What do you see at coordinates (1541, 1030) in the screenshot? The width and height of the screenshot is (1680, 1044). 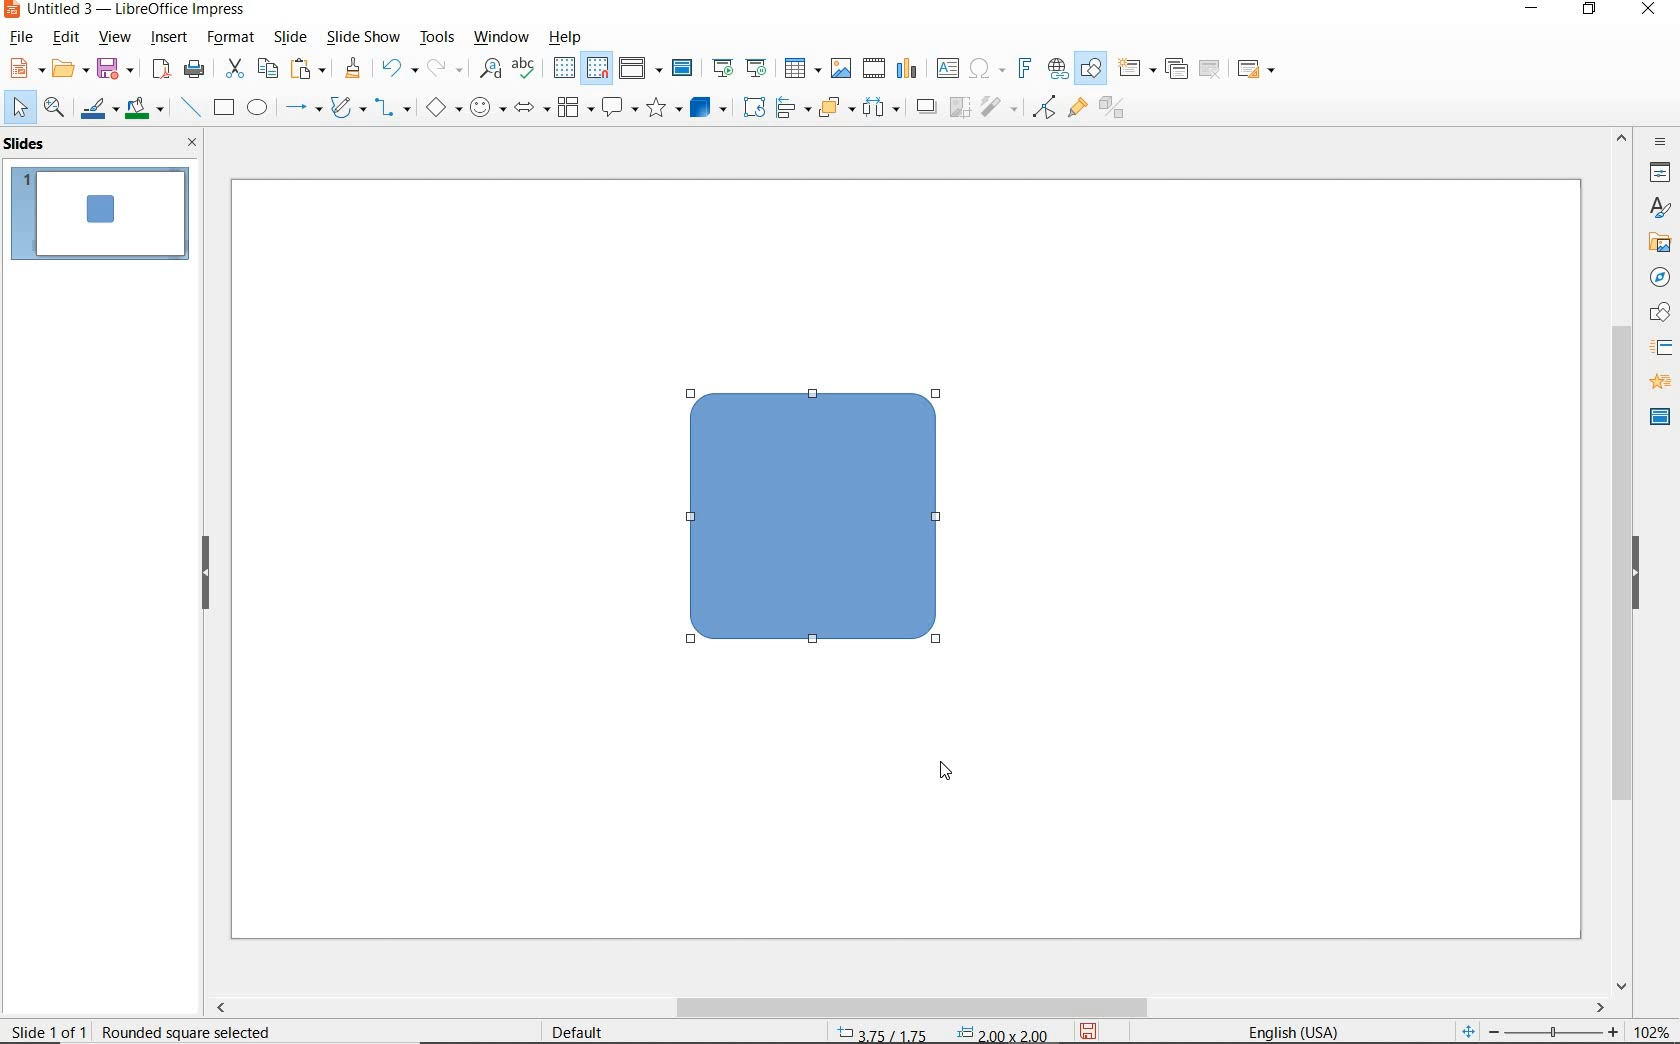 I see `zoom out or zoom in` at bounding box center [1541, 1030].